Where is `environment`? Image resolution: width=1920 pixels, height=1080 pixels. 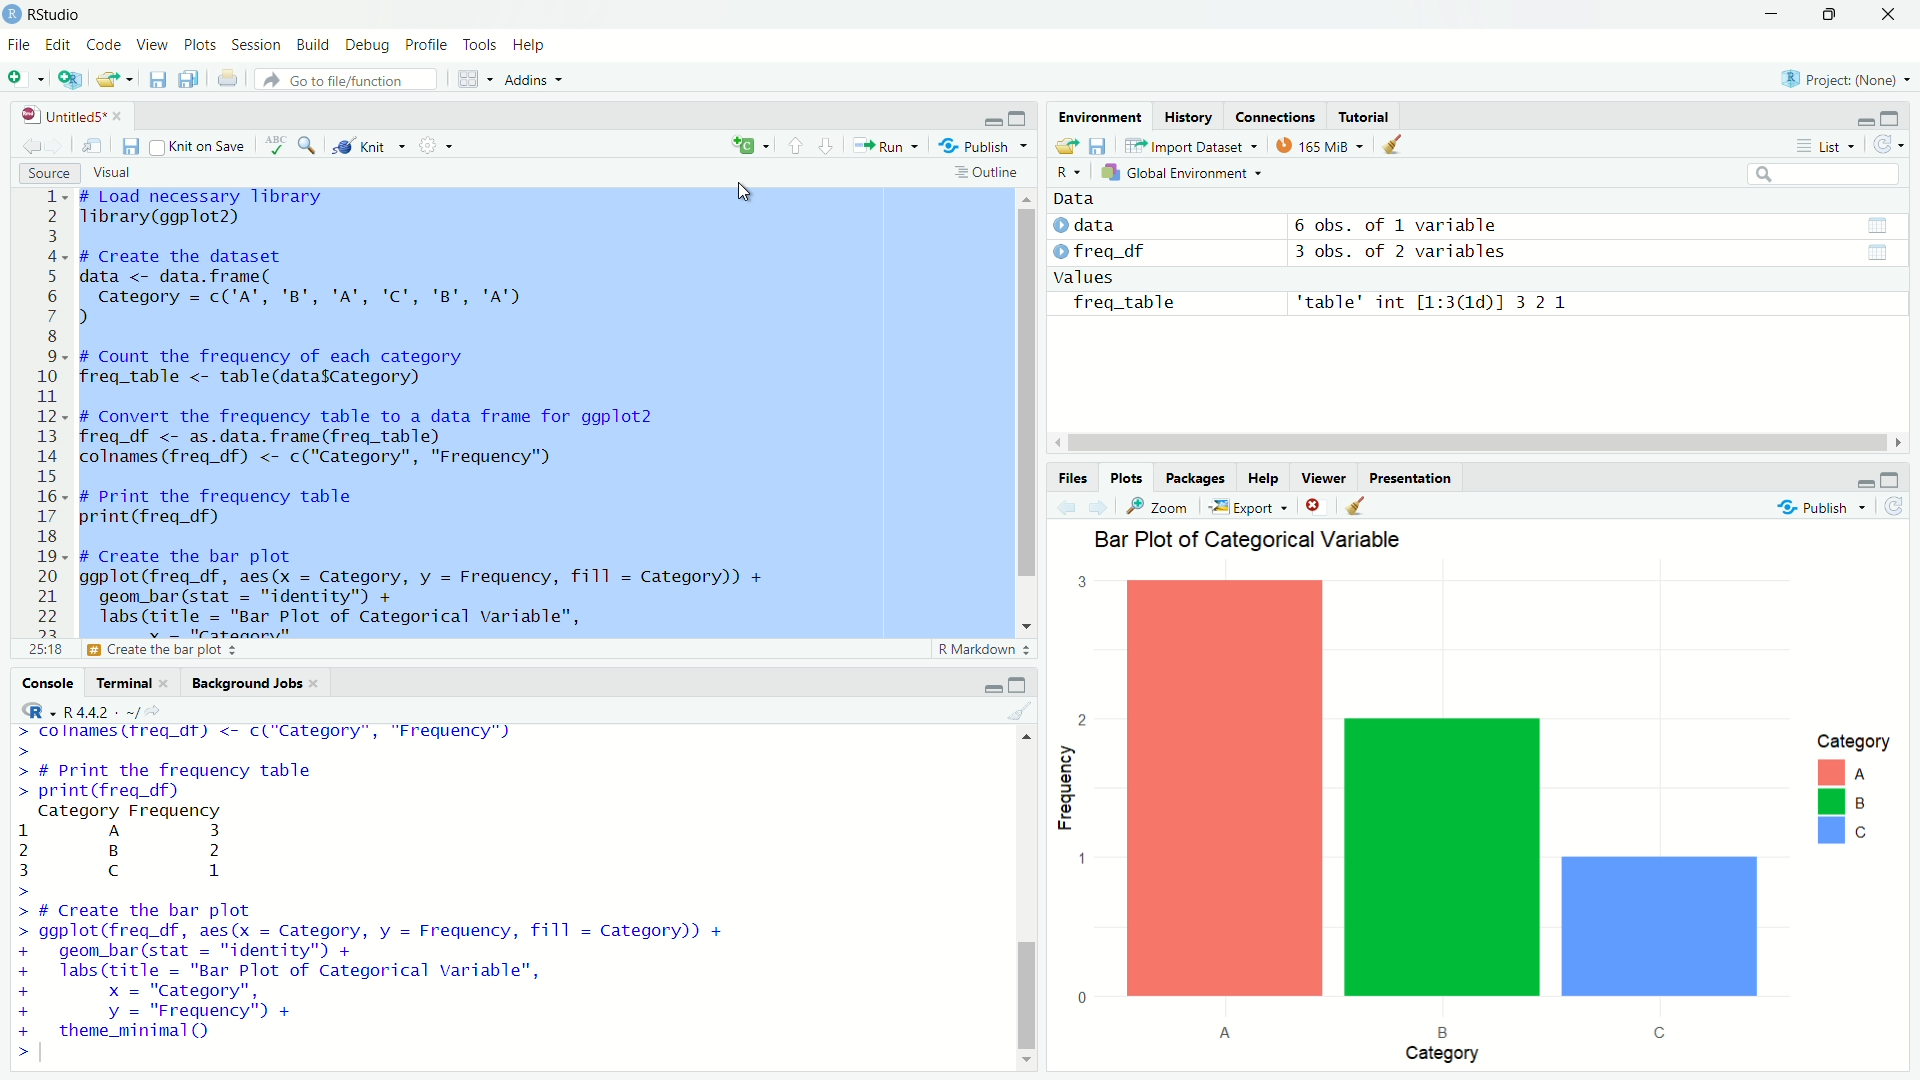 environment is located at coordinates (1102, 116).